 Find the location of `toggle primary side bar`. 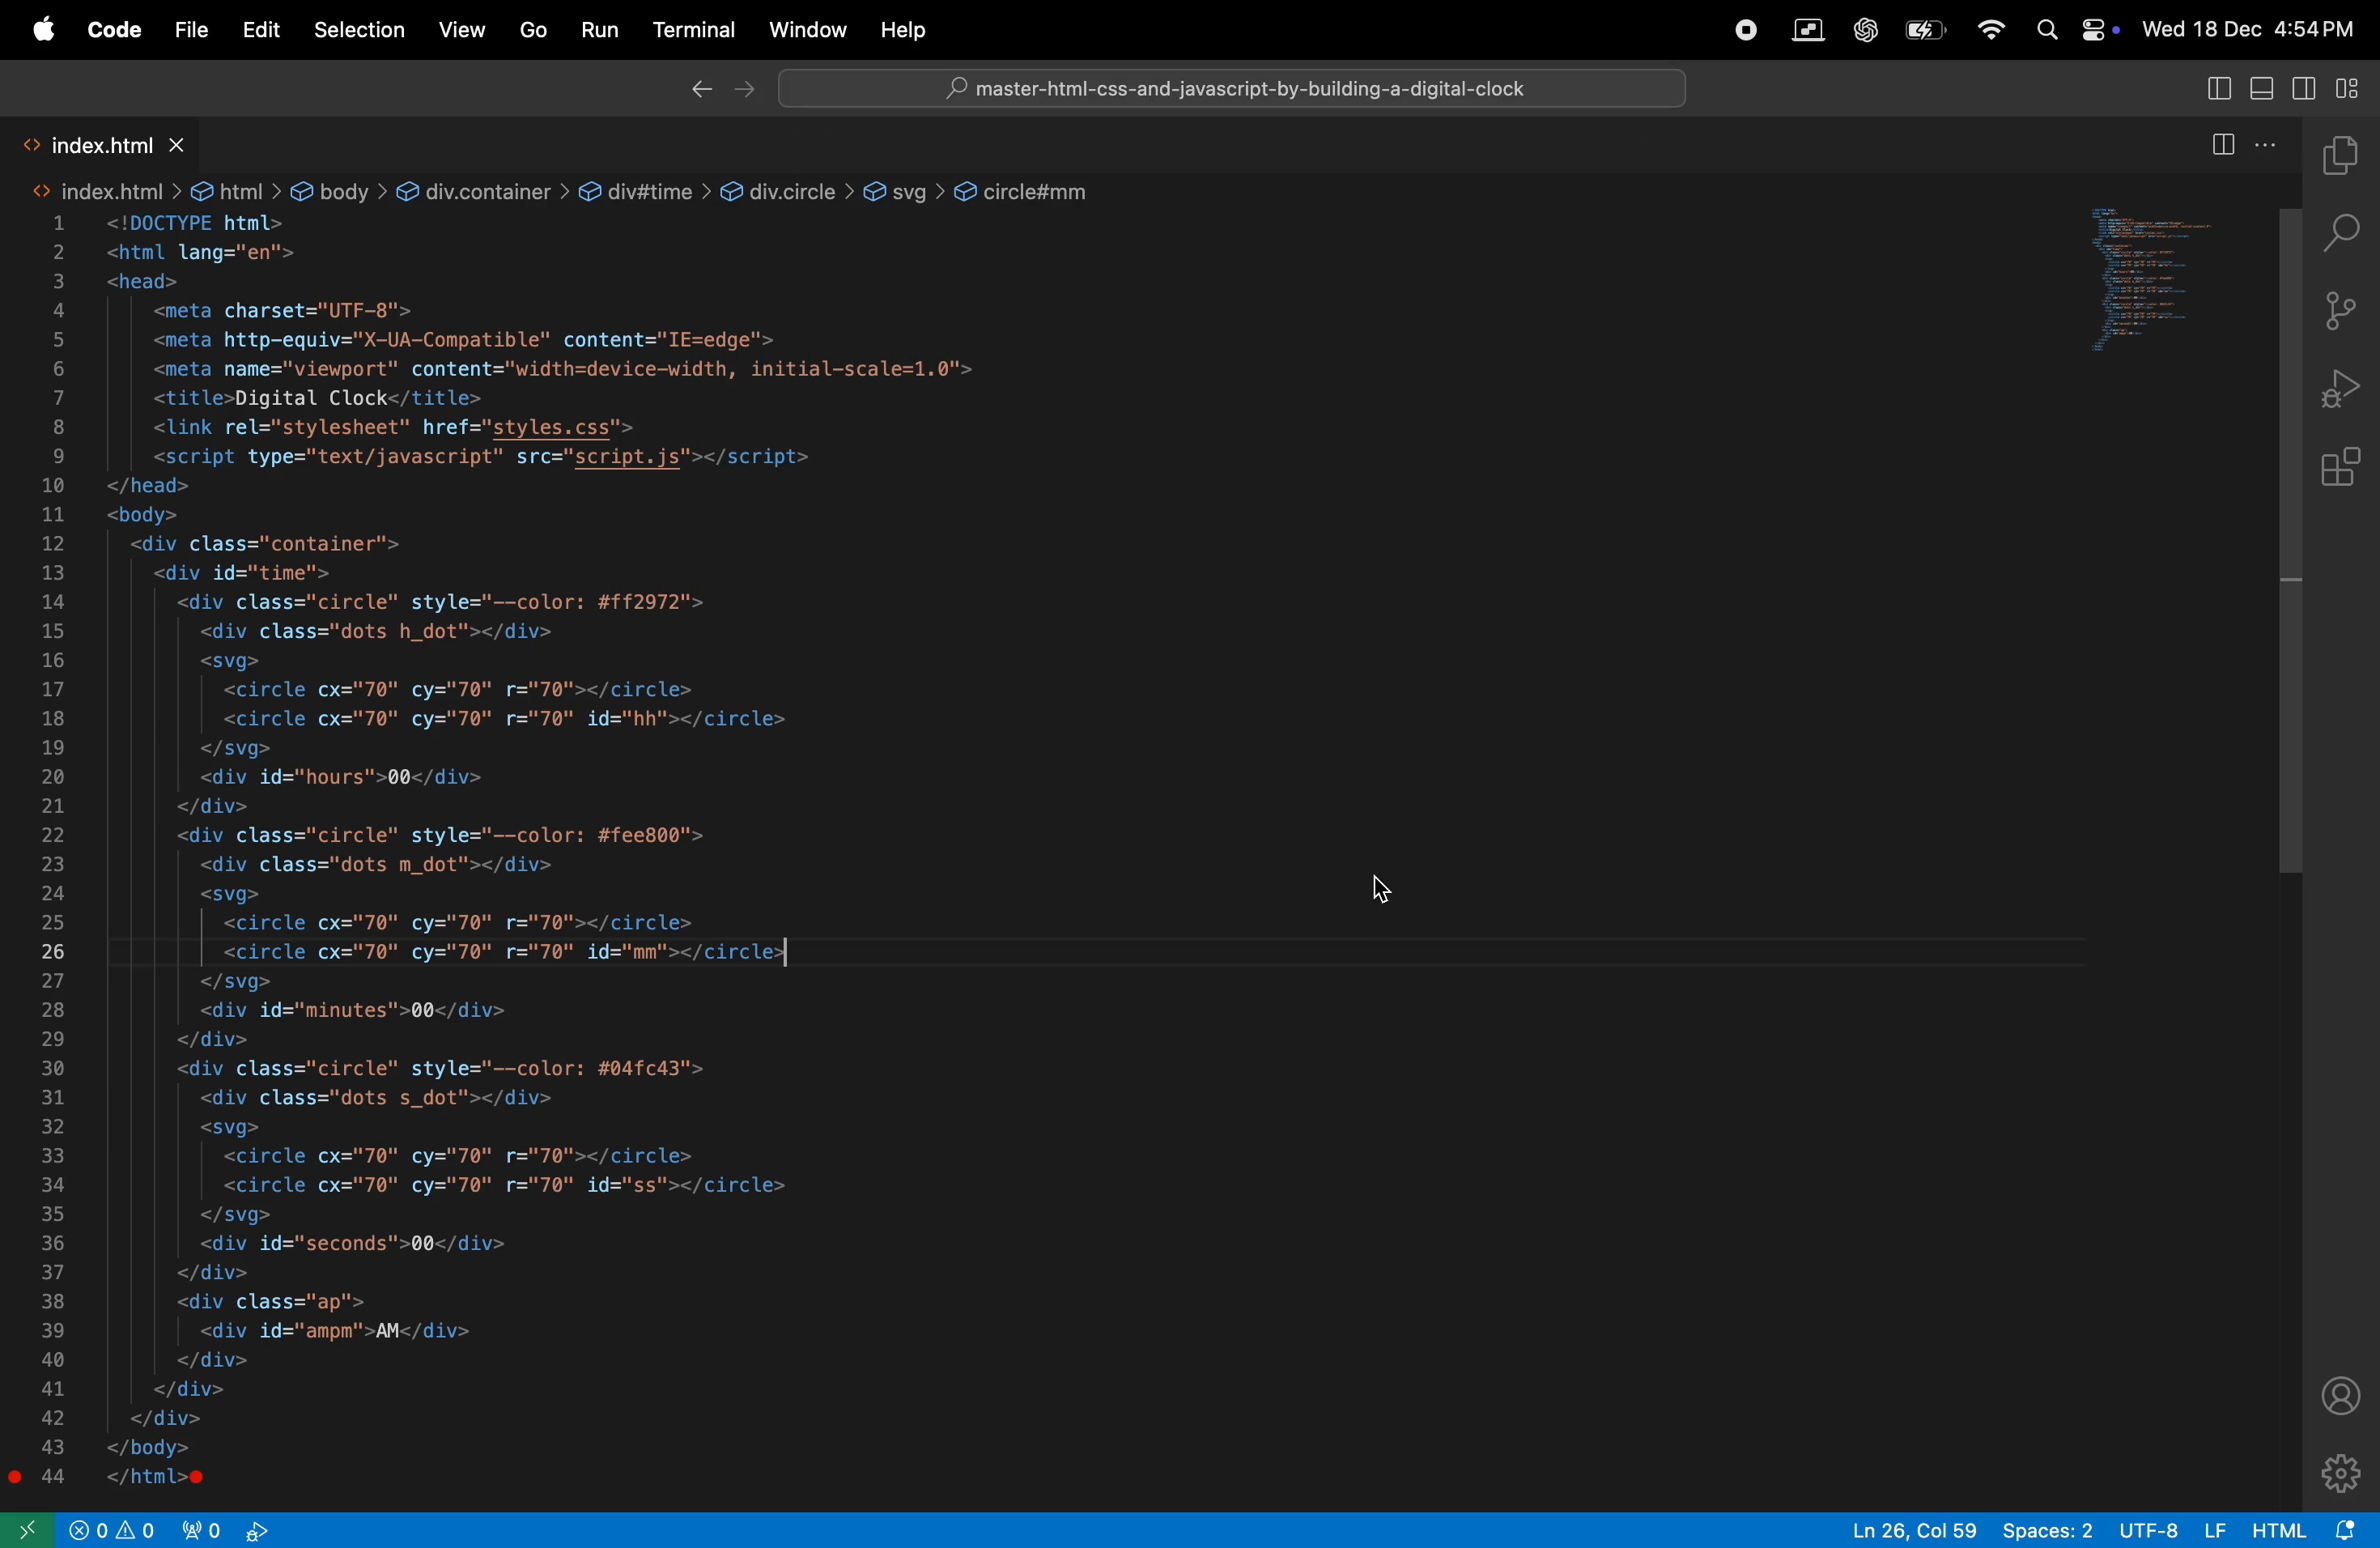

toggle primary side bar is located at coordinates (2217, 86).